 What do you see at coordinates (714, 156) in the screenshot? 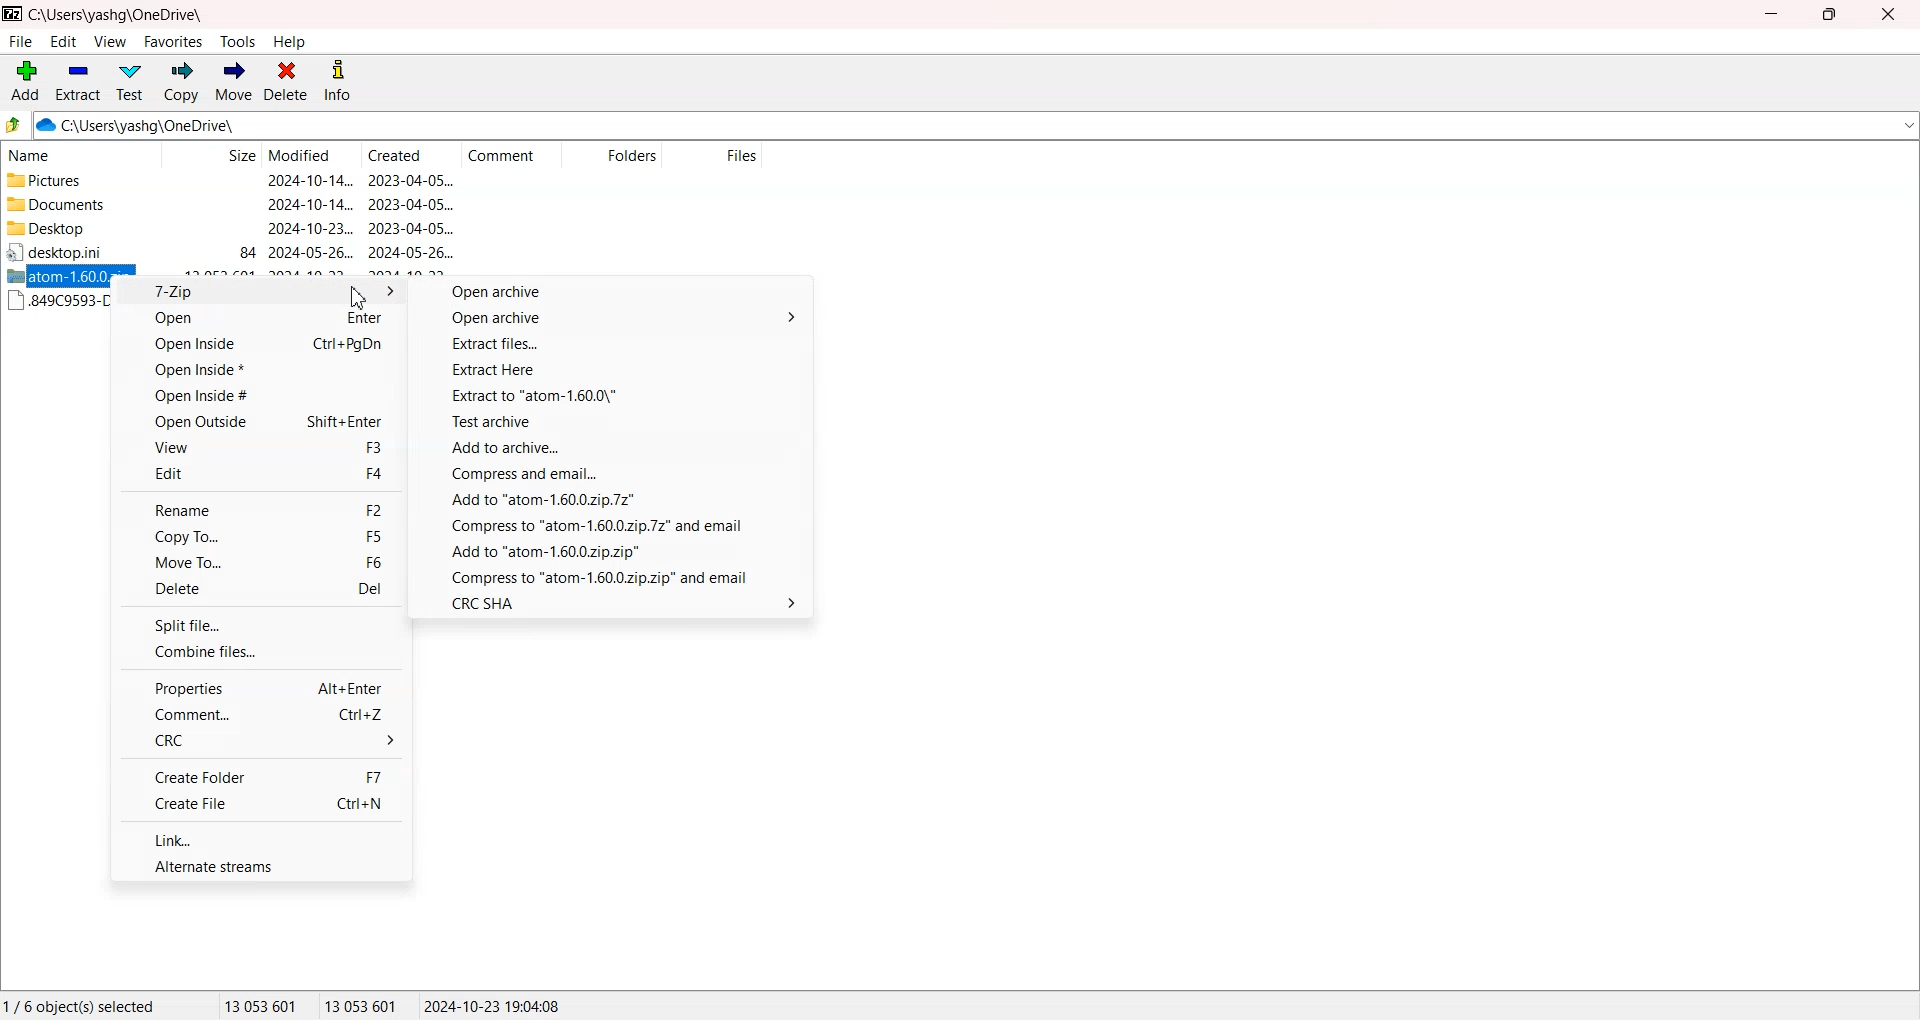
I see `Files` at bounding box center [714, 156].